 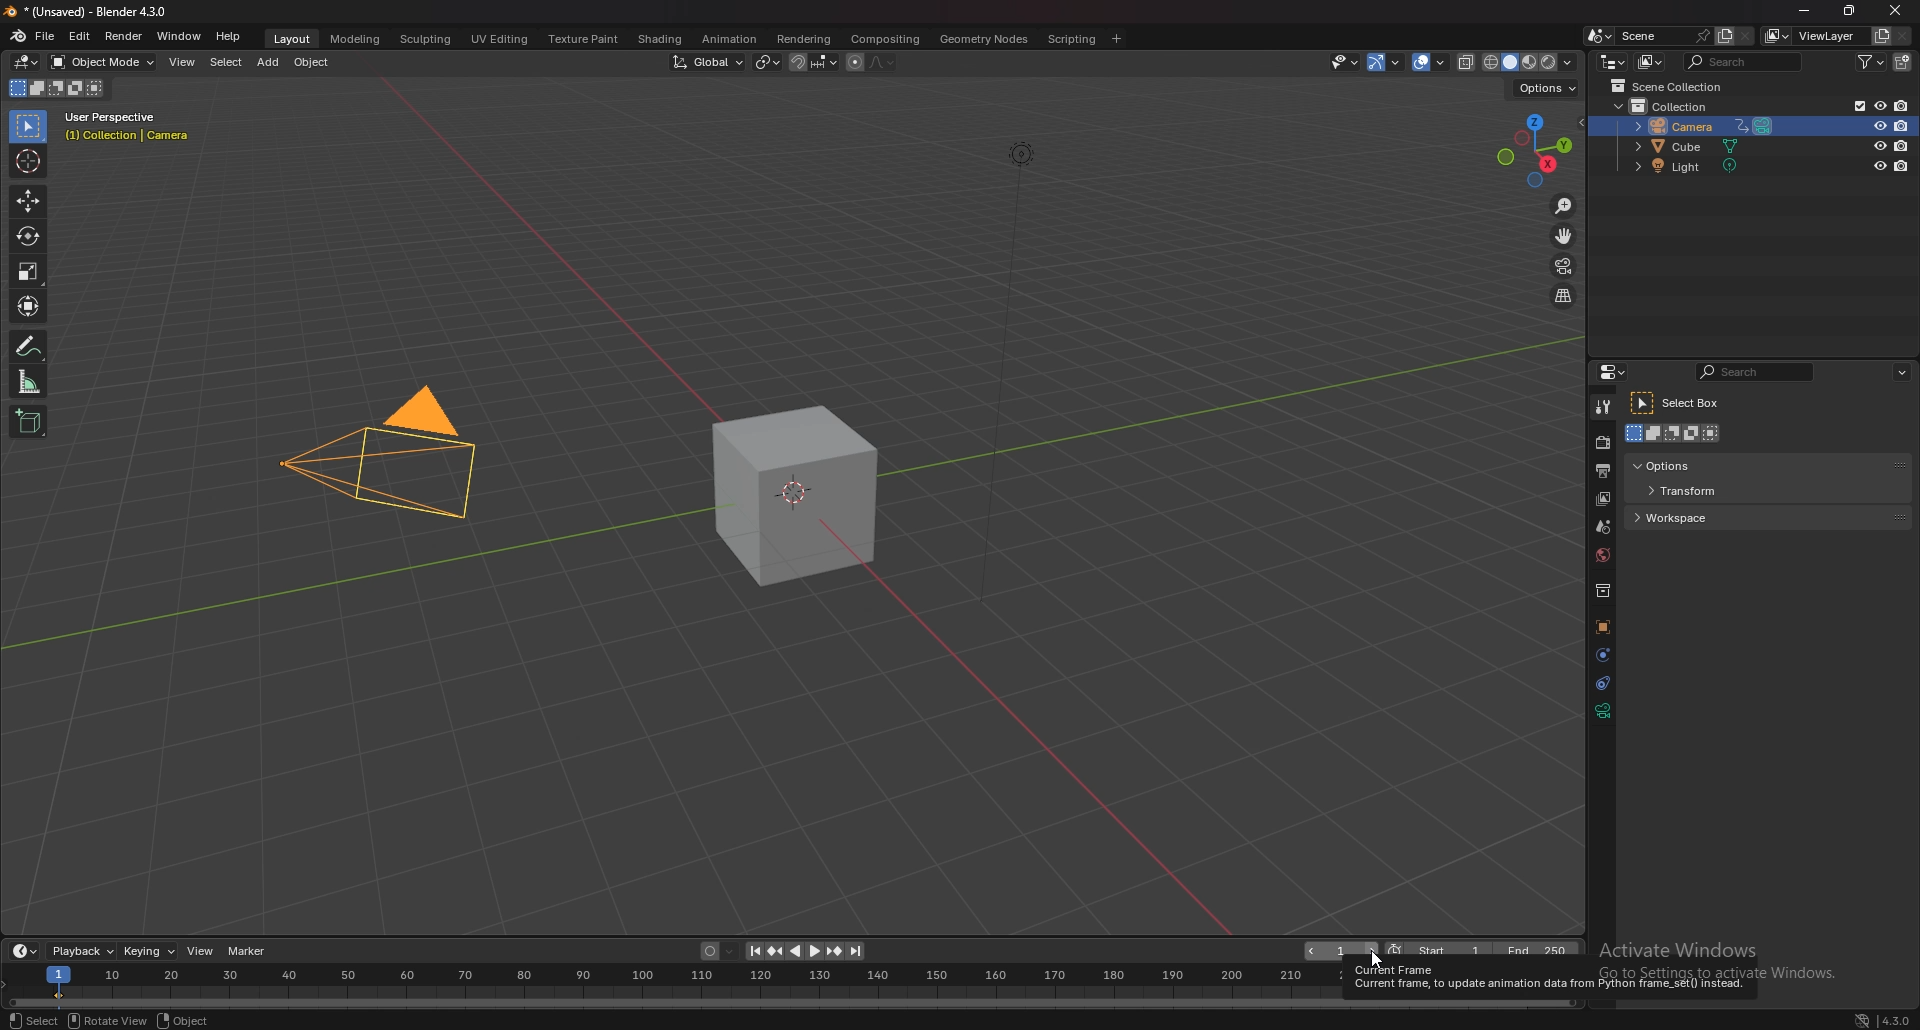 What do you see at coordinates (186, 1020) in the screenshot?
I see `object` at bounding box center [186, 1020].